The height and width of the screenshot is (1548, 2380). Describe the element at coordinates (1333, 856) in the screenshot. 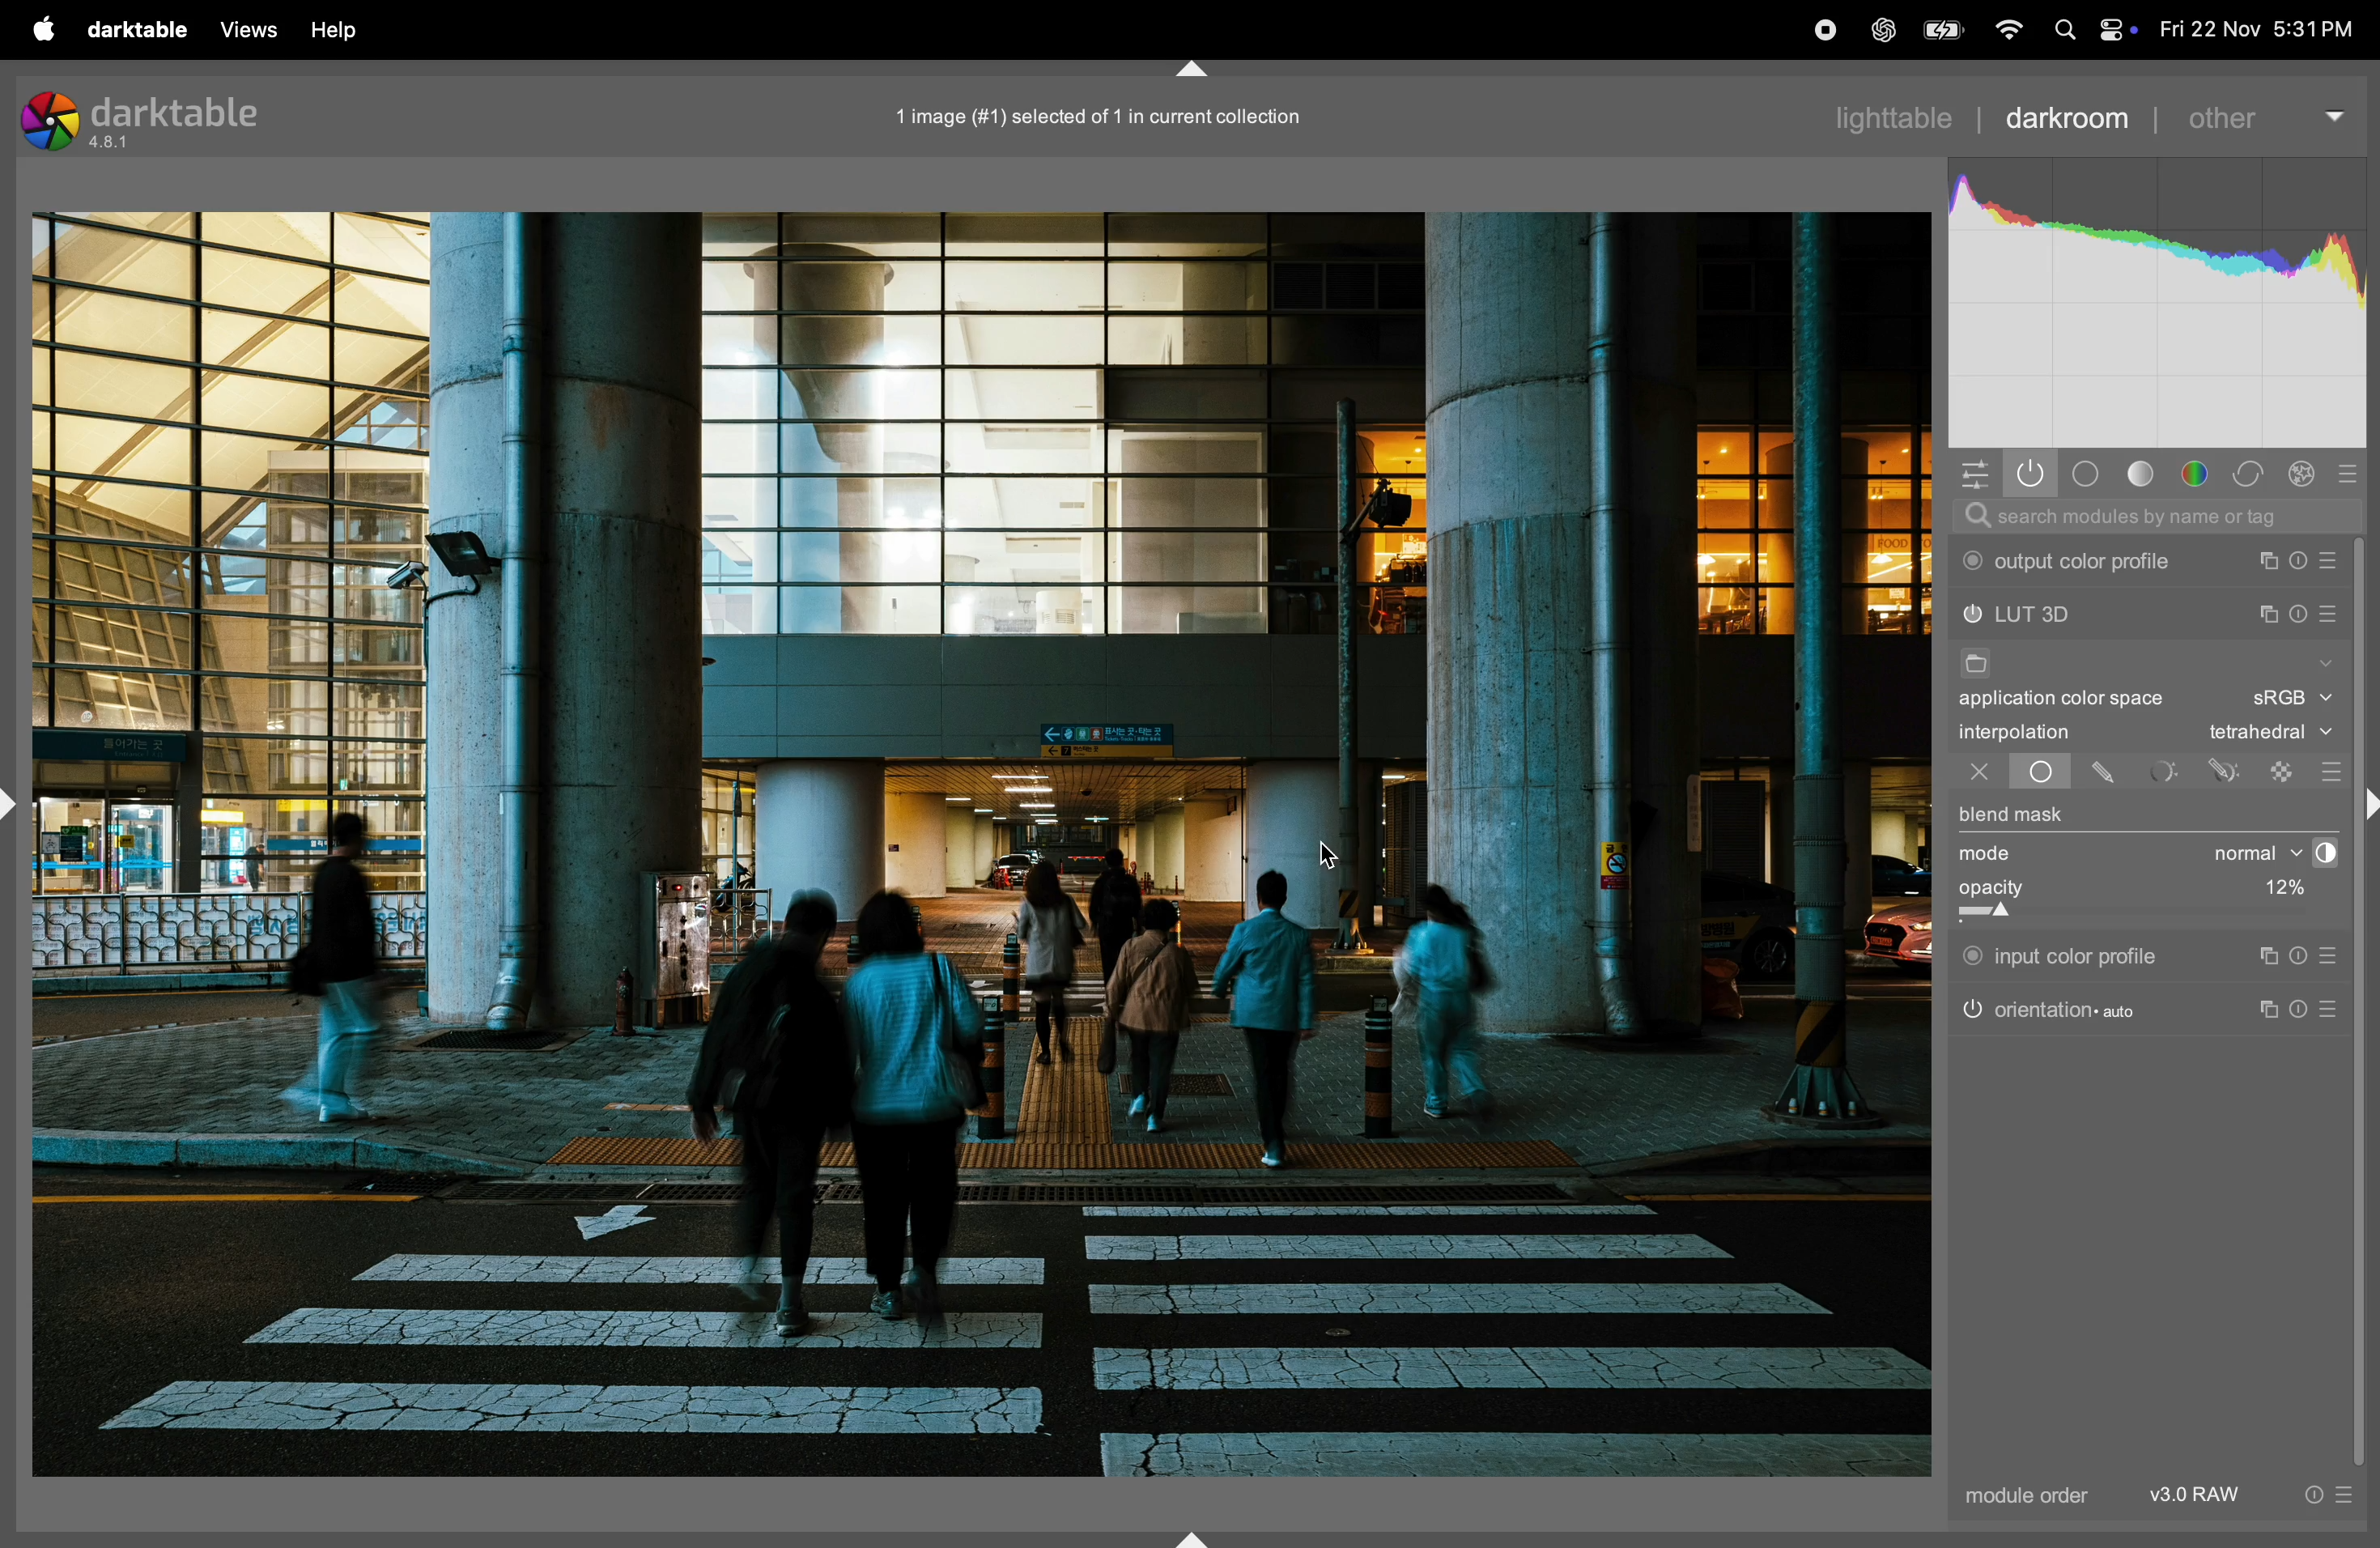

I see `cursor` at that location.